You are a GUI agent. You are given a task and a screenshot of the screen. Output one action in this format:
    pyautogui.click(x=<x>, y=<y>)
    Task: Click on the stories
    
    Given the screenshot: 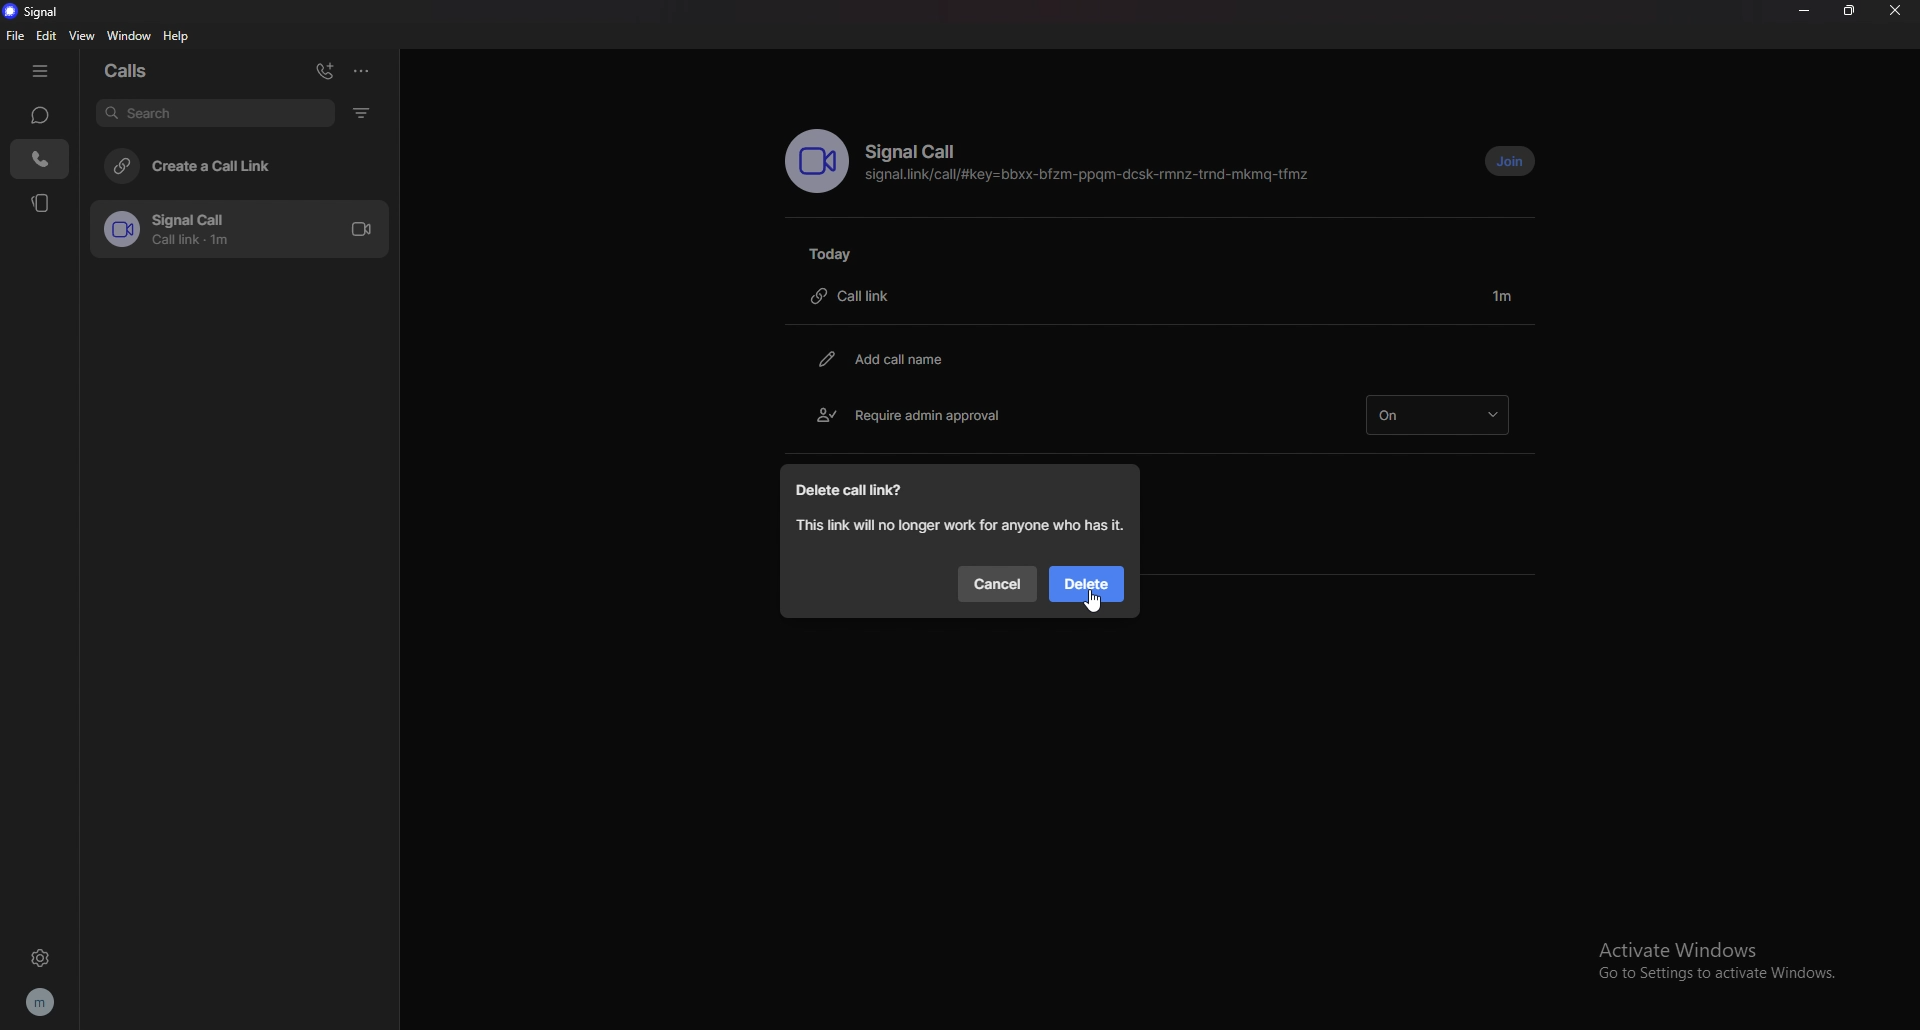 What is the action you would take?
    pyautogui.click(x=41, y=203)
    